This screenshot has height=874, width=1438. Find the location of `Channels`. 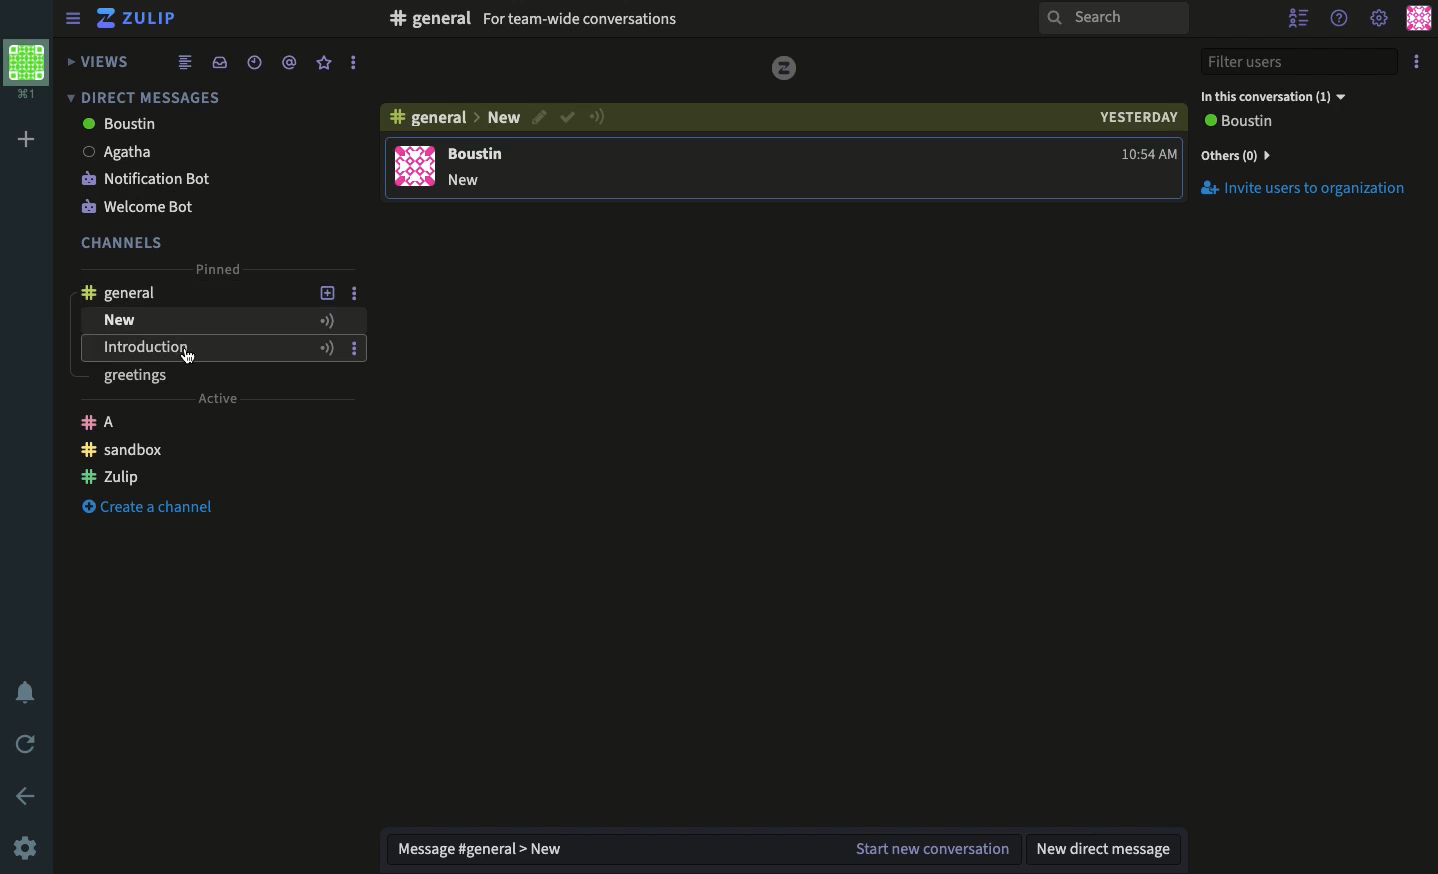

Channels is located at coordinates (122, 242).